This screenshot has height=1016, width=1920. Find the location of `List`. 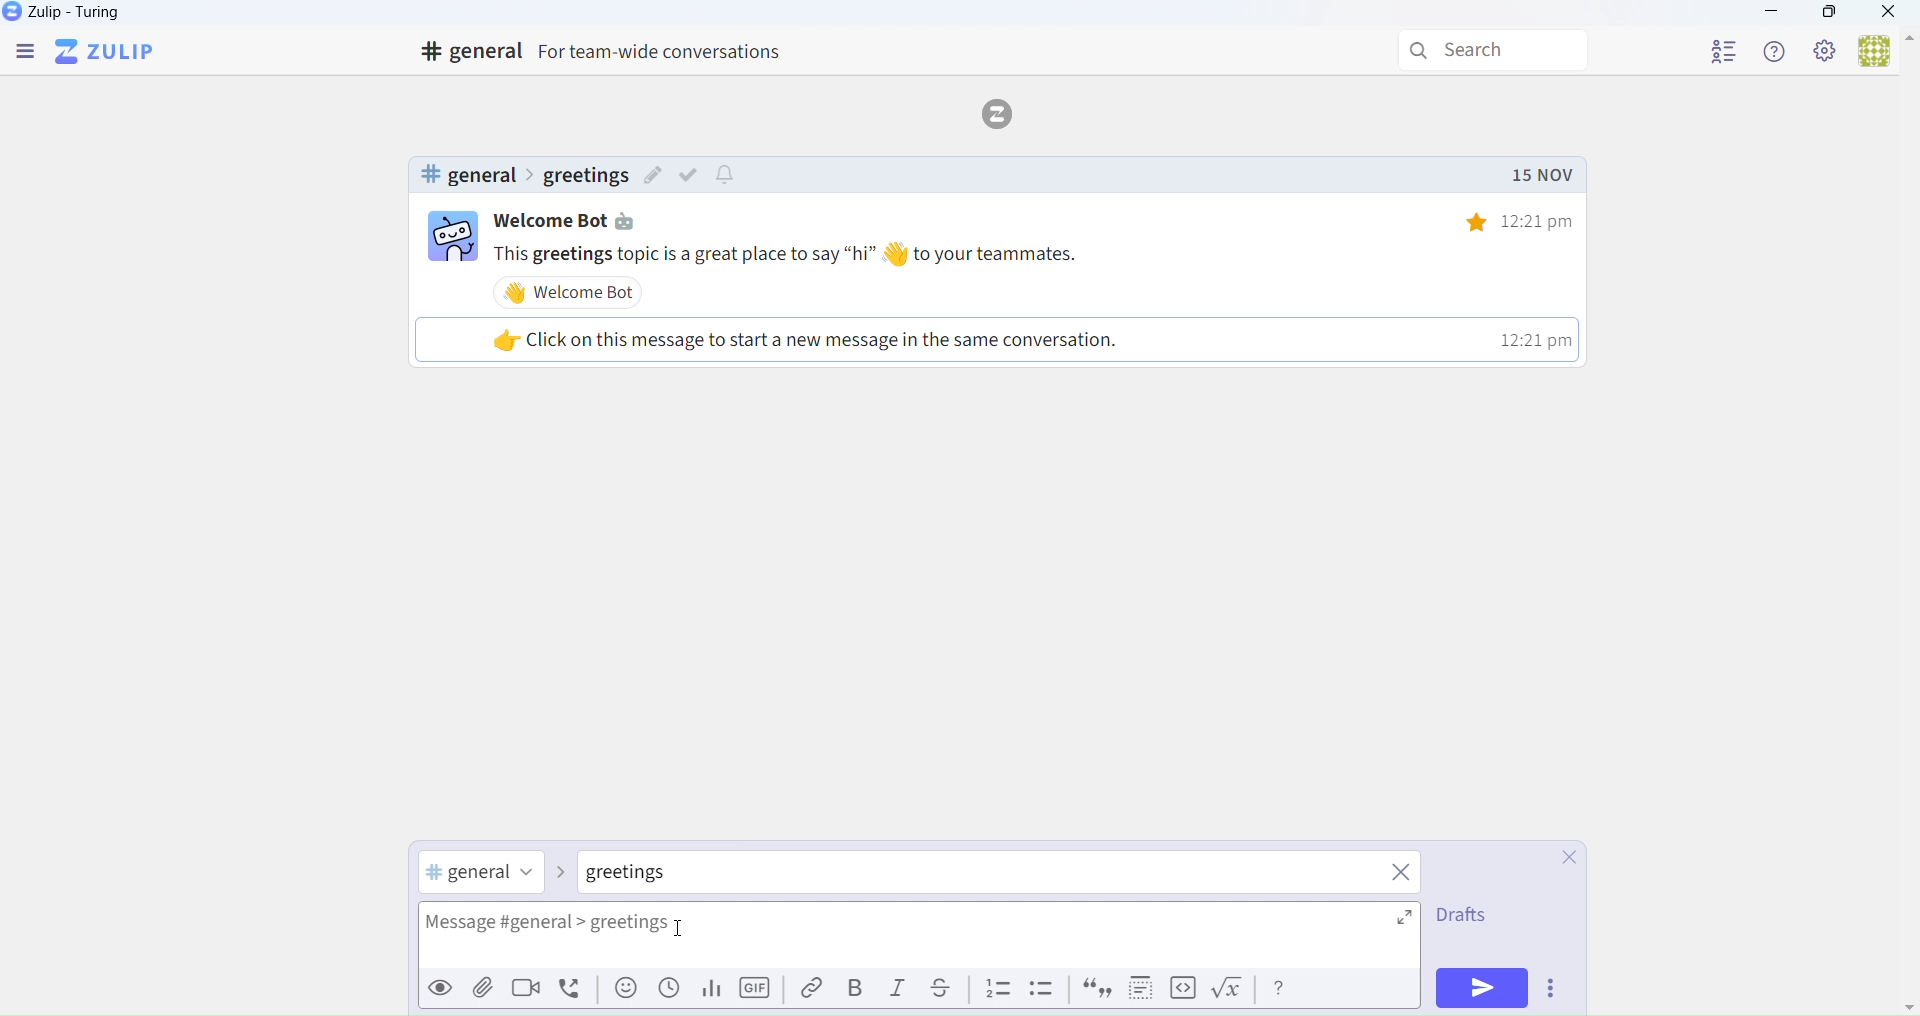

List is located at coordinates (998, 989).